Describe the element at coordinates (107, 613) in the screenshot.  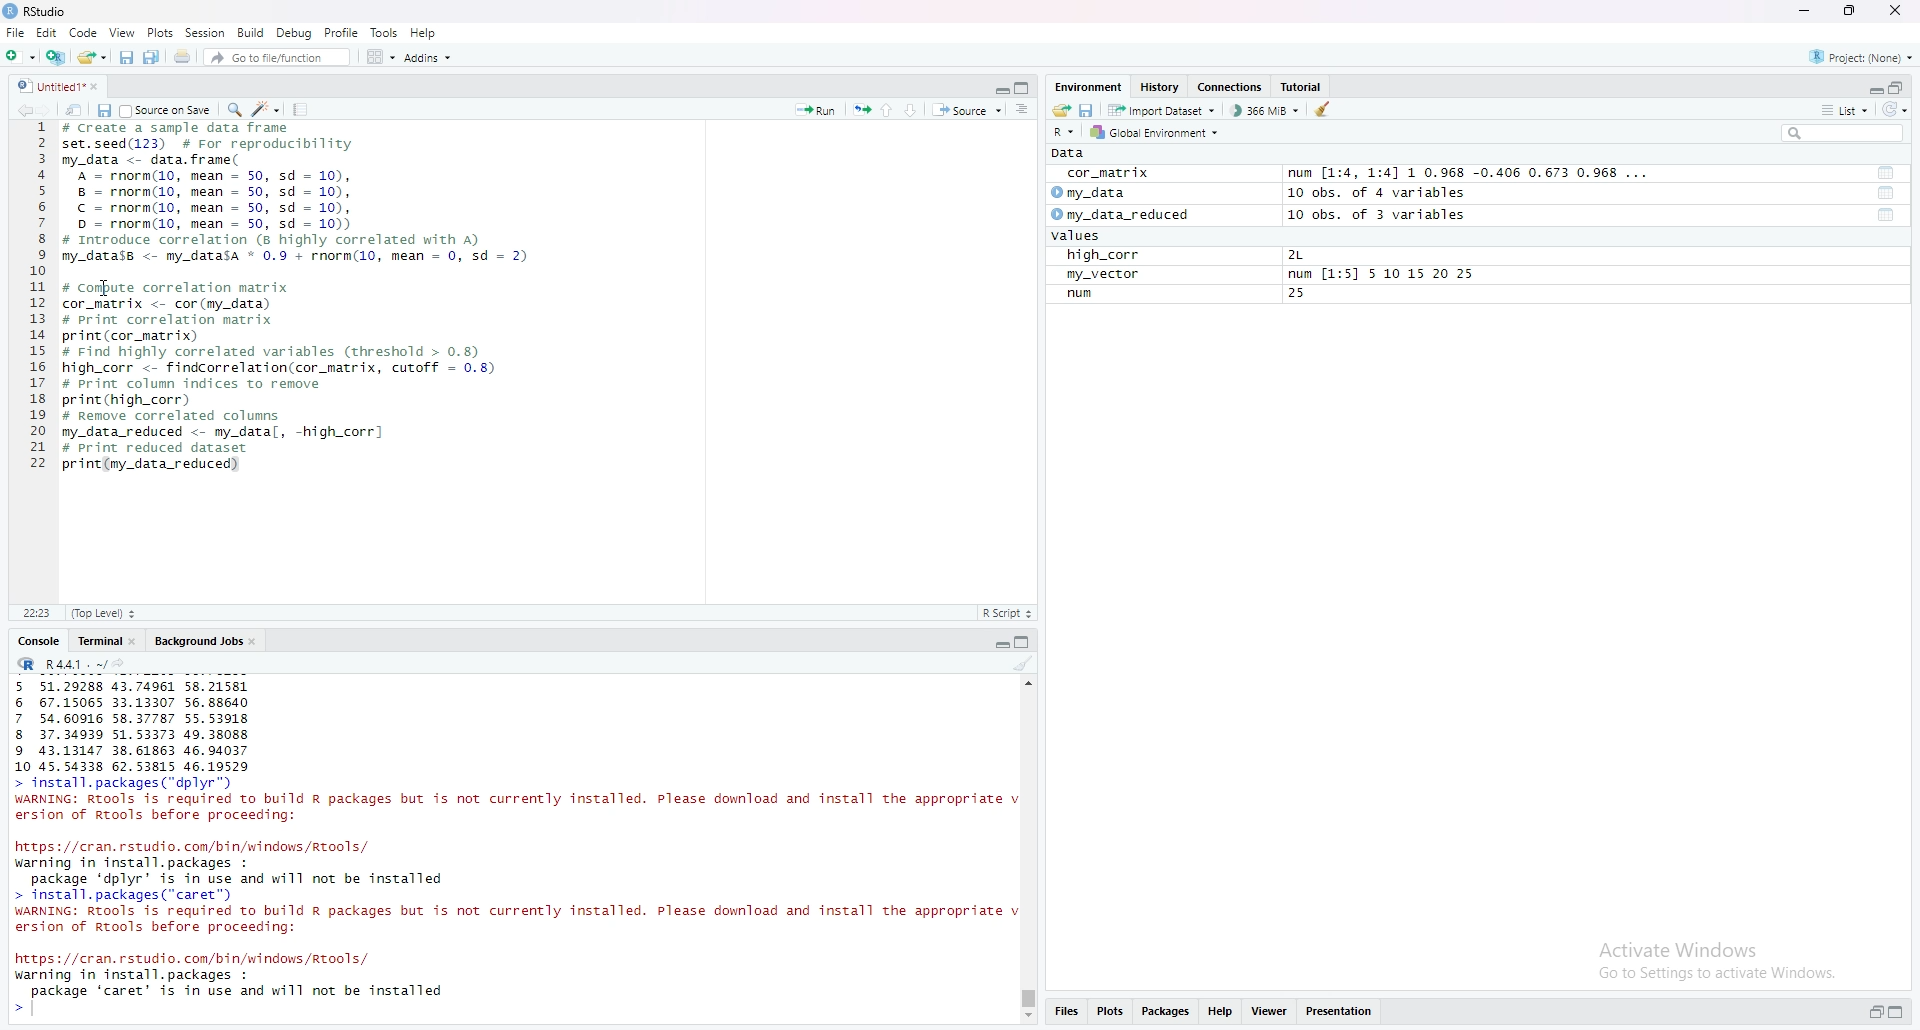
I see `(Top level)` at that location.